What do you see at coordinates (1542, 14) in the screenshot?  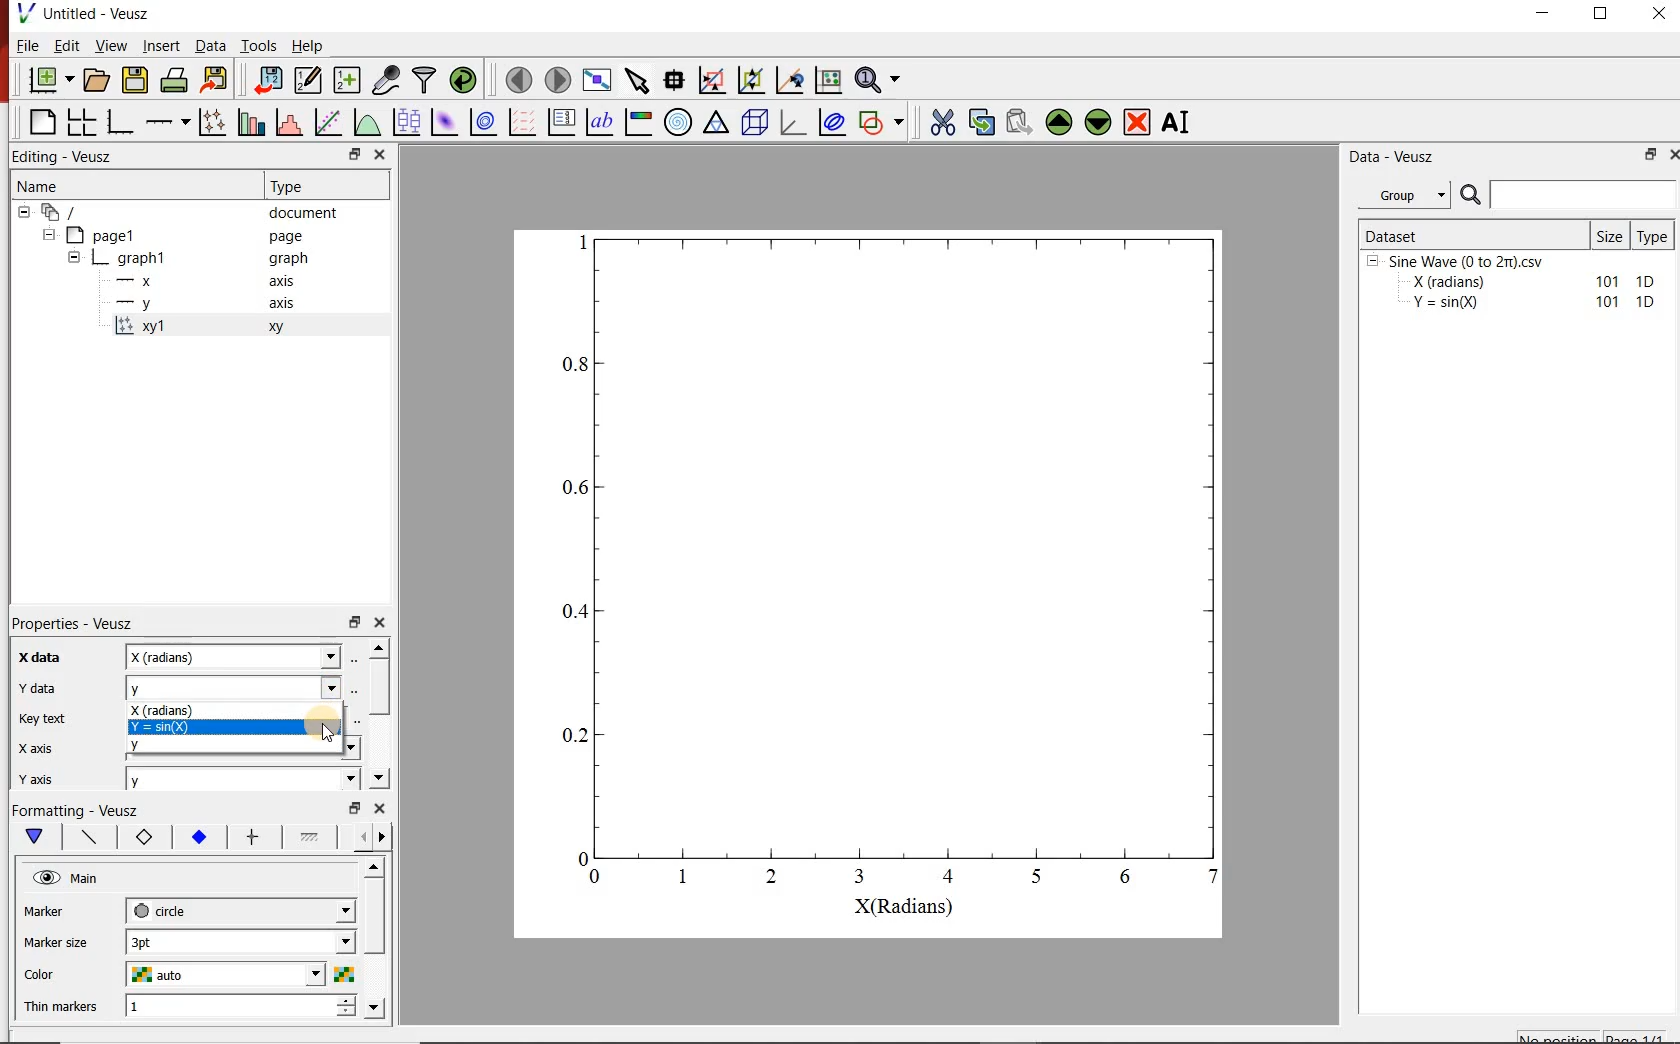 I see `Minimize` at bounding box center [1542, 14].